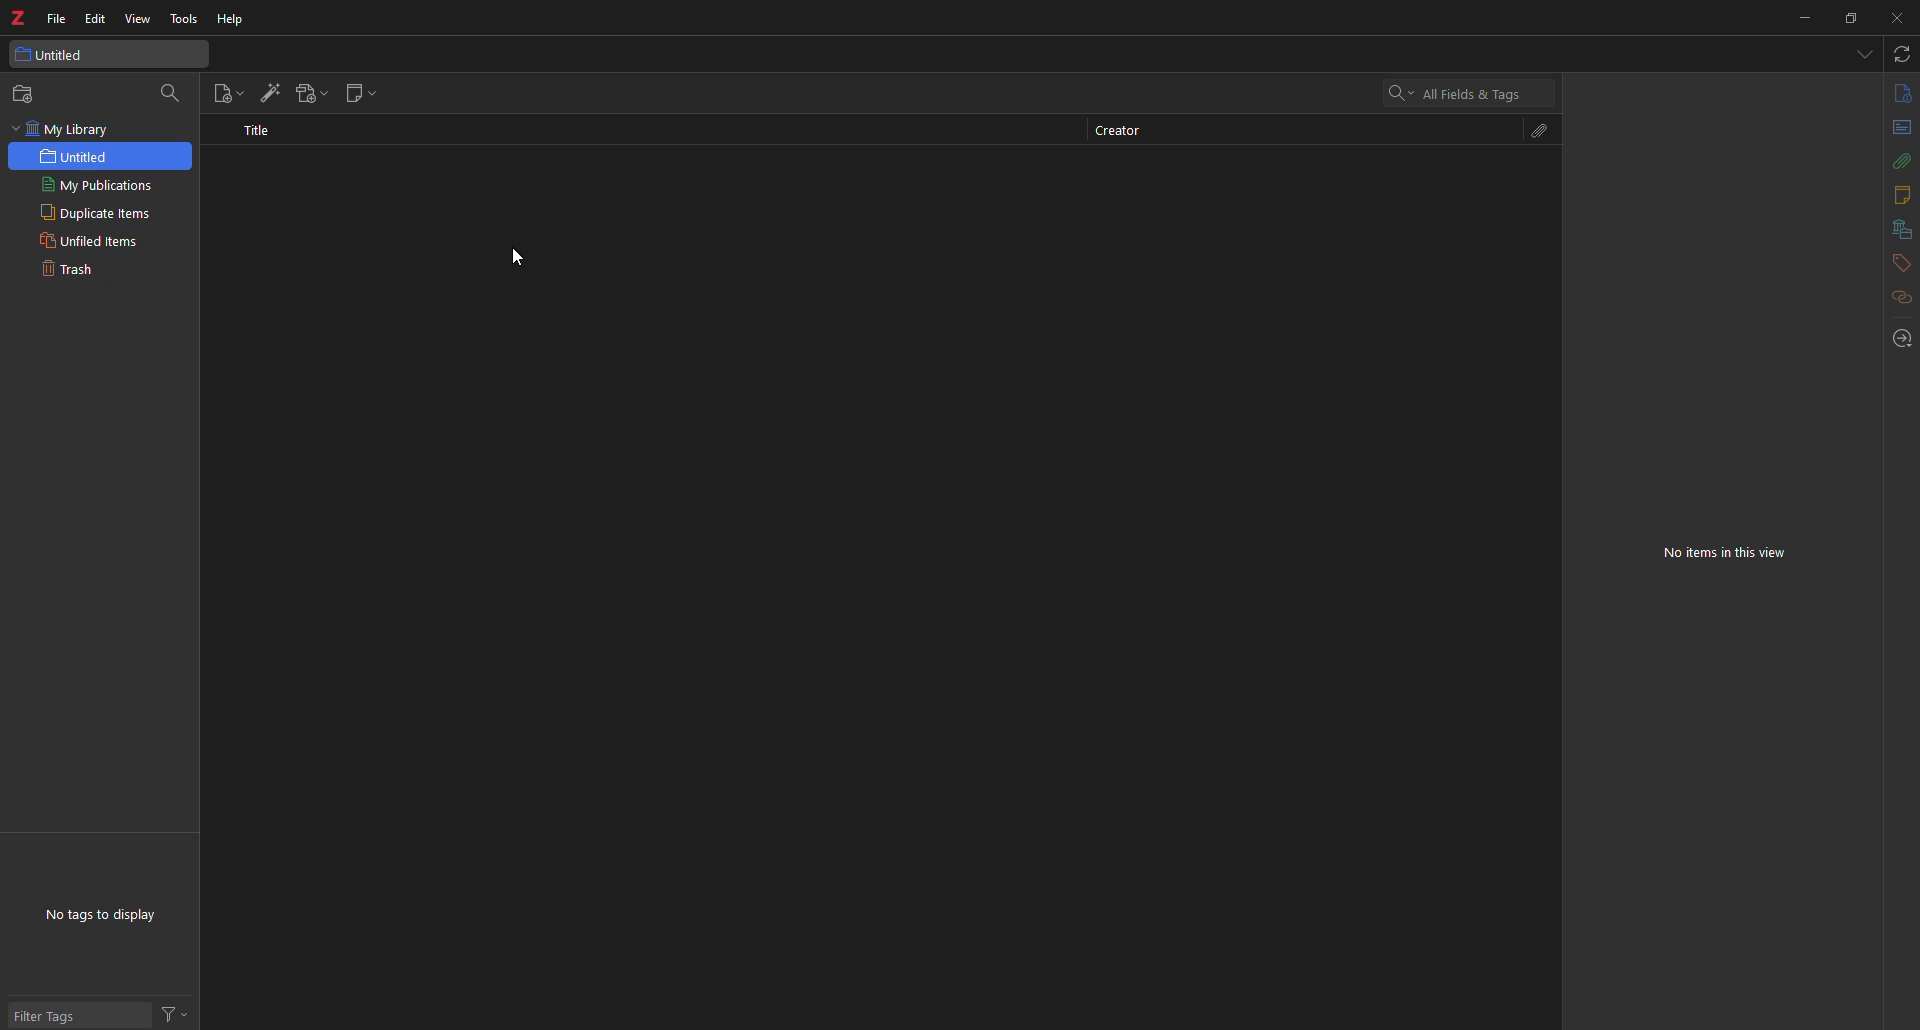  I want to click on info, so click(1901, 93).